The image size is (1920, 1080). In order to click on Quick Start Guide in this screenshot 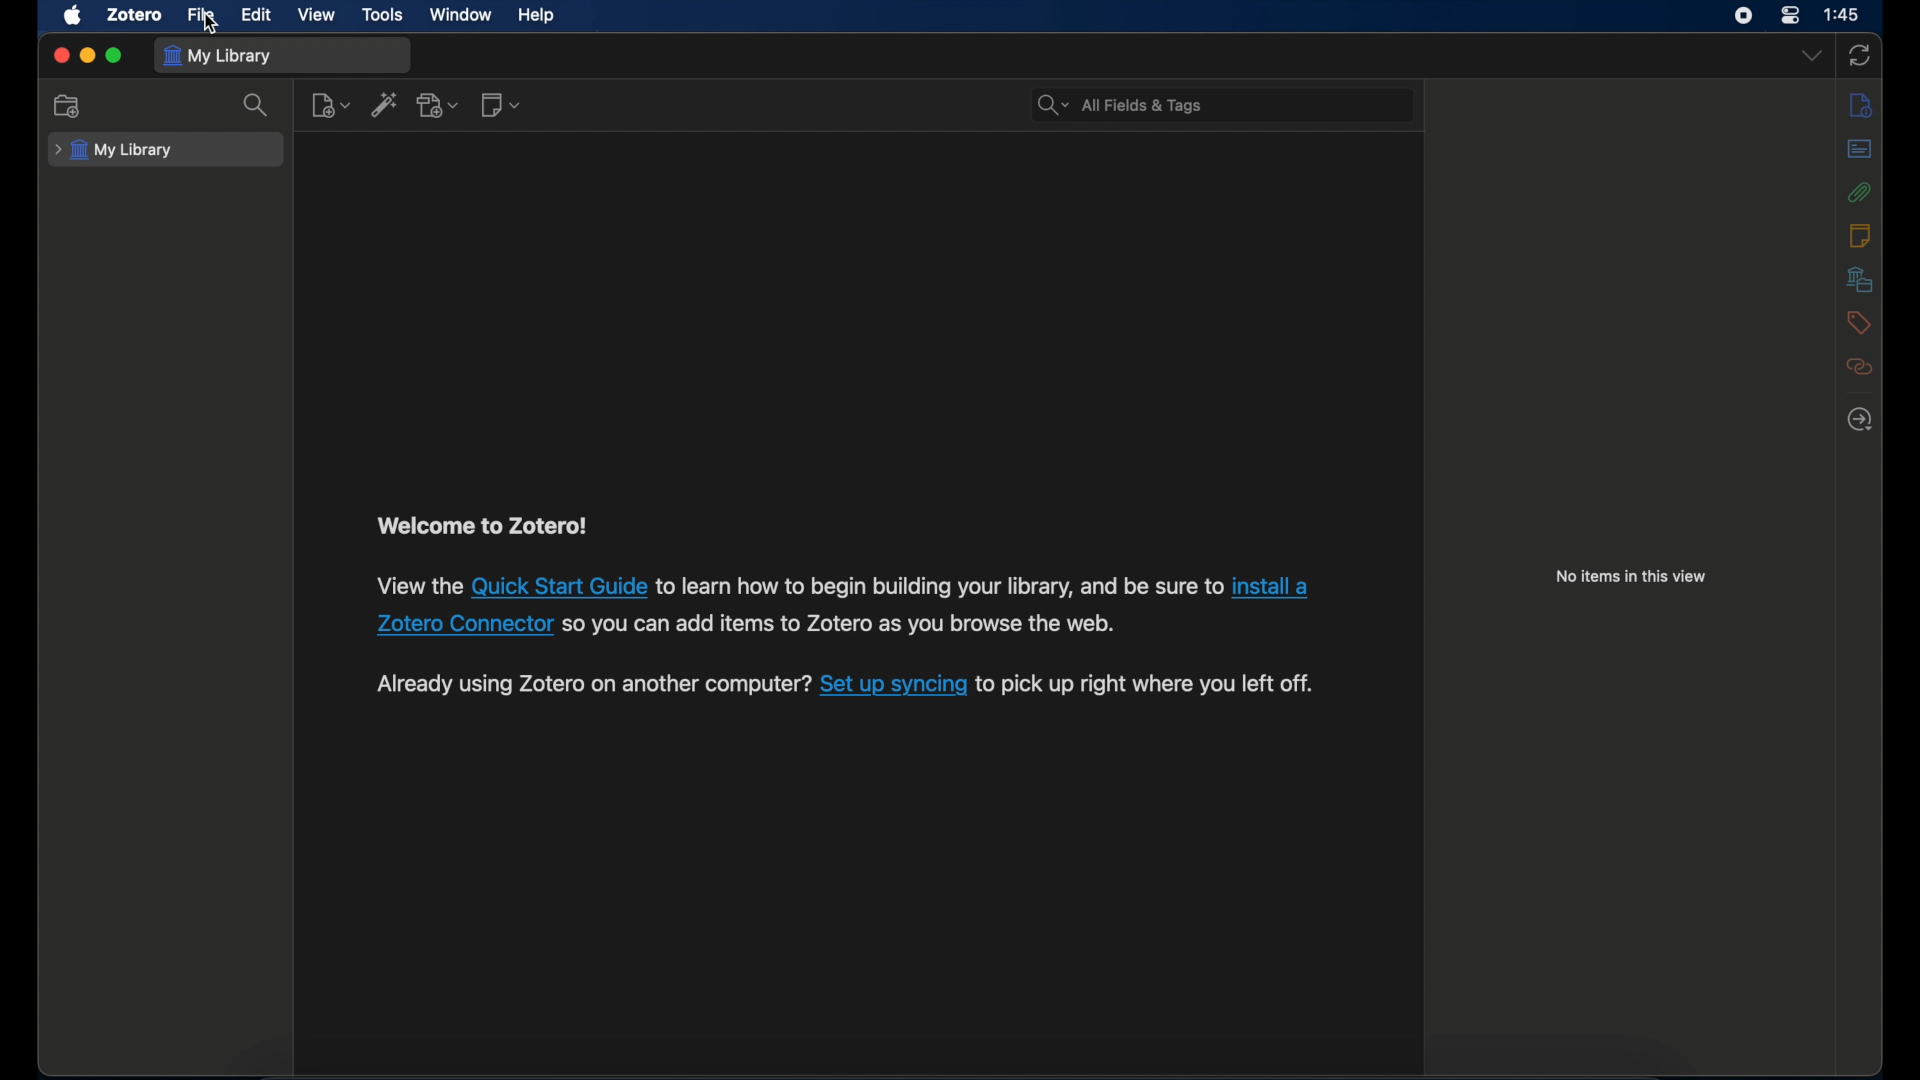, I will do `click(561, 584)`.